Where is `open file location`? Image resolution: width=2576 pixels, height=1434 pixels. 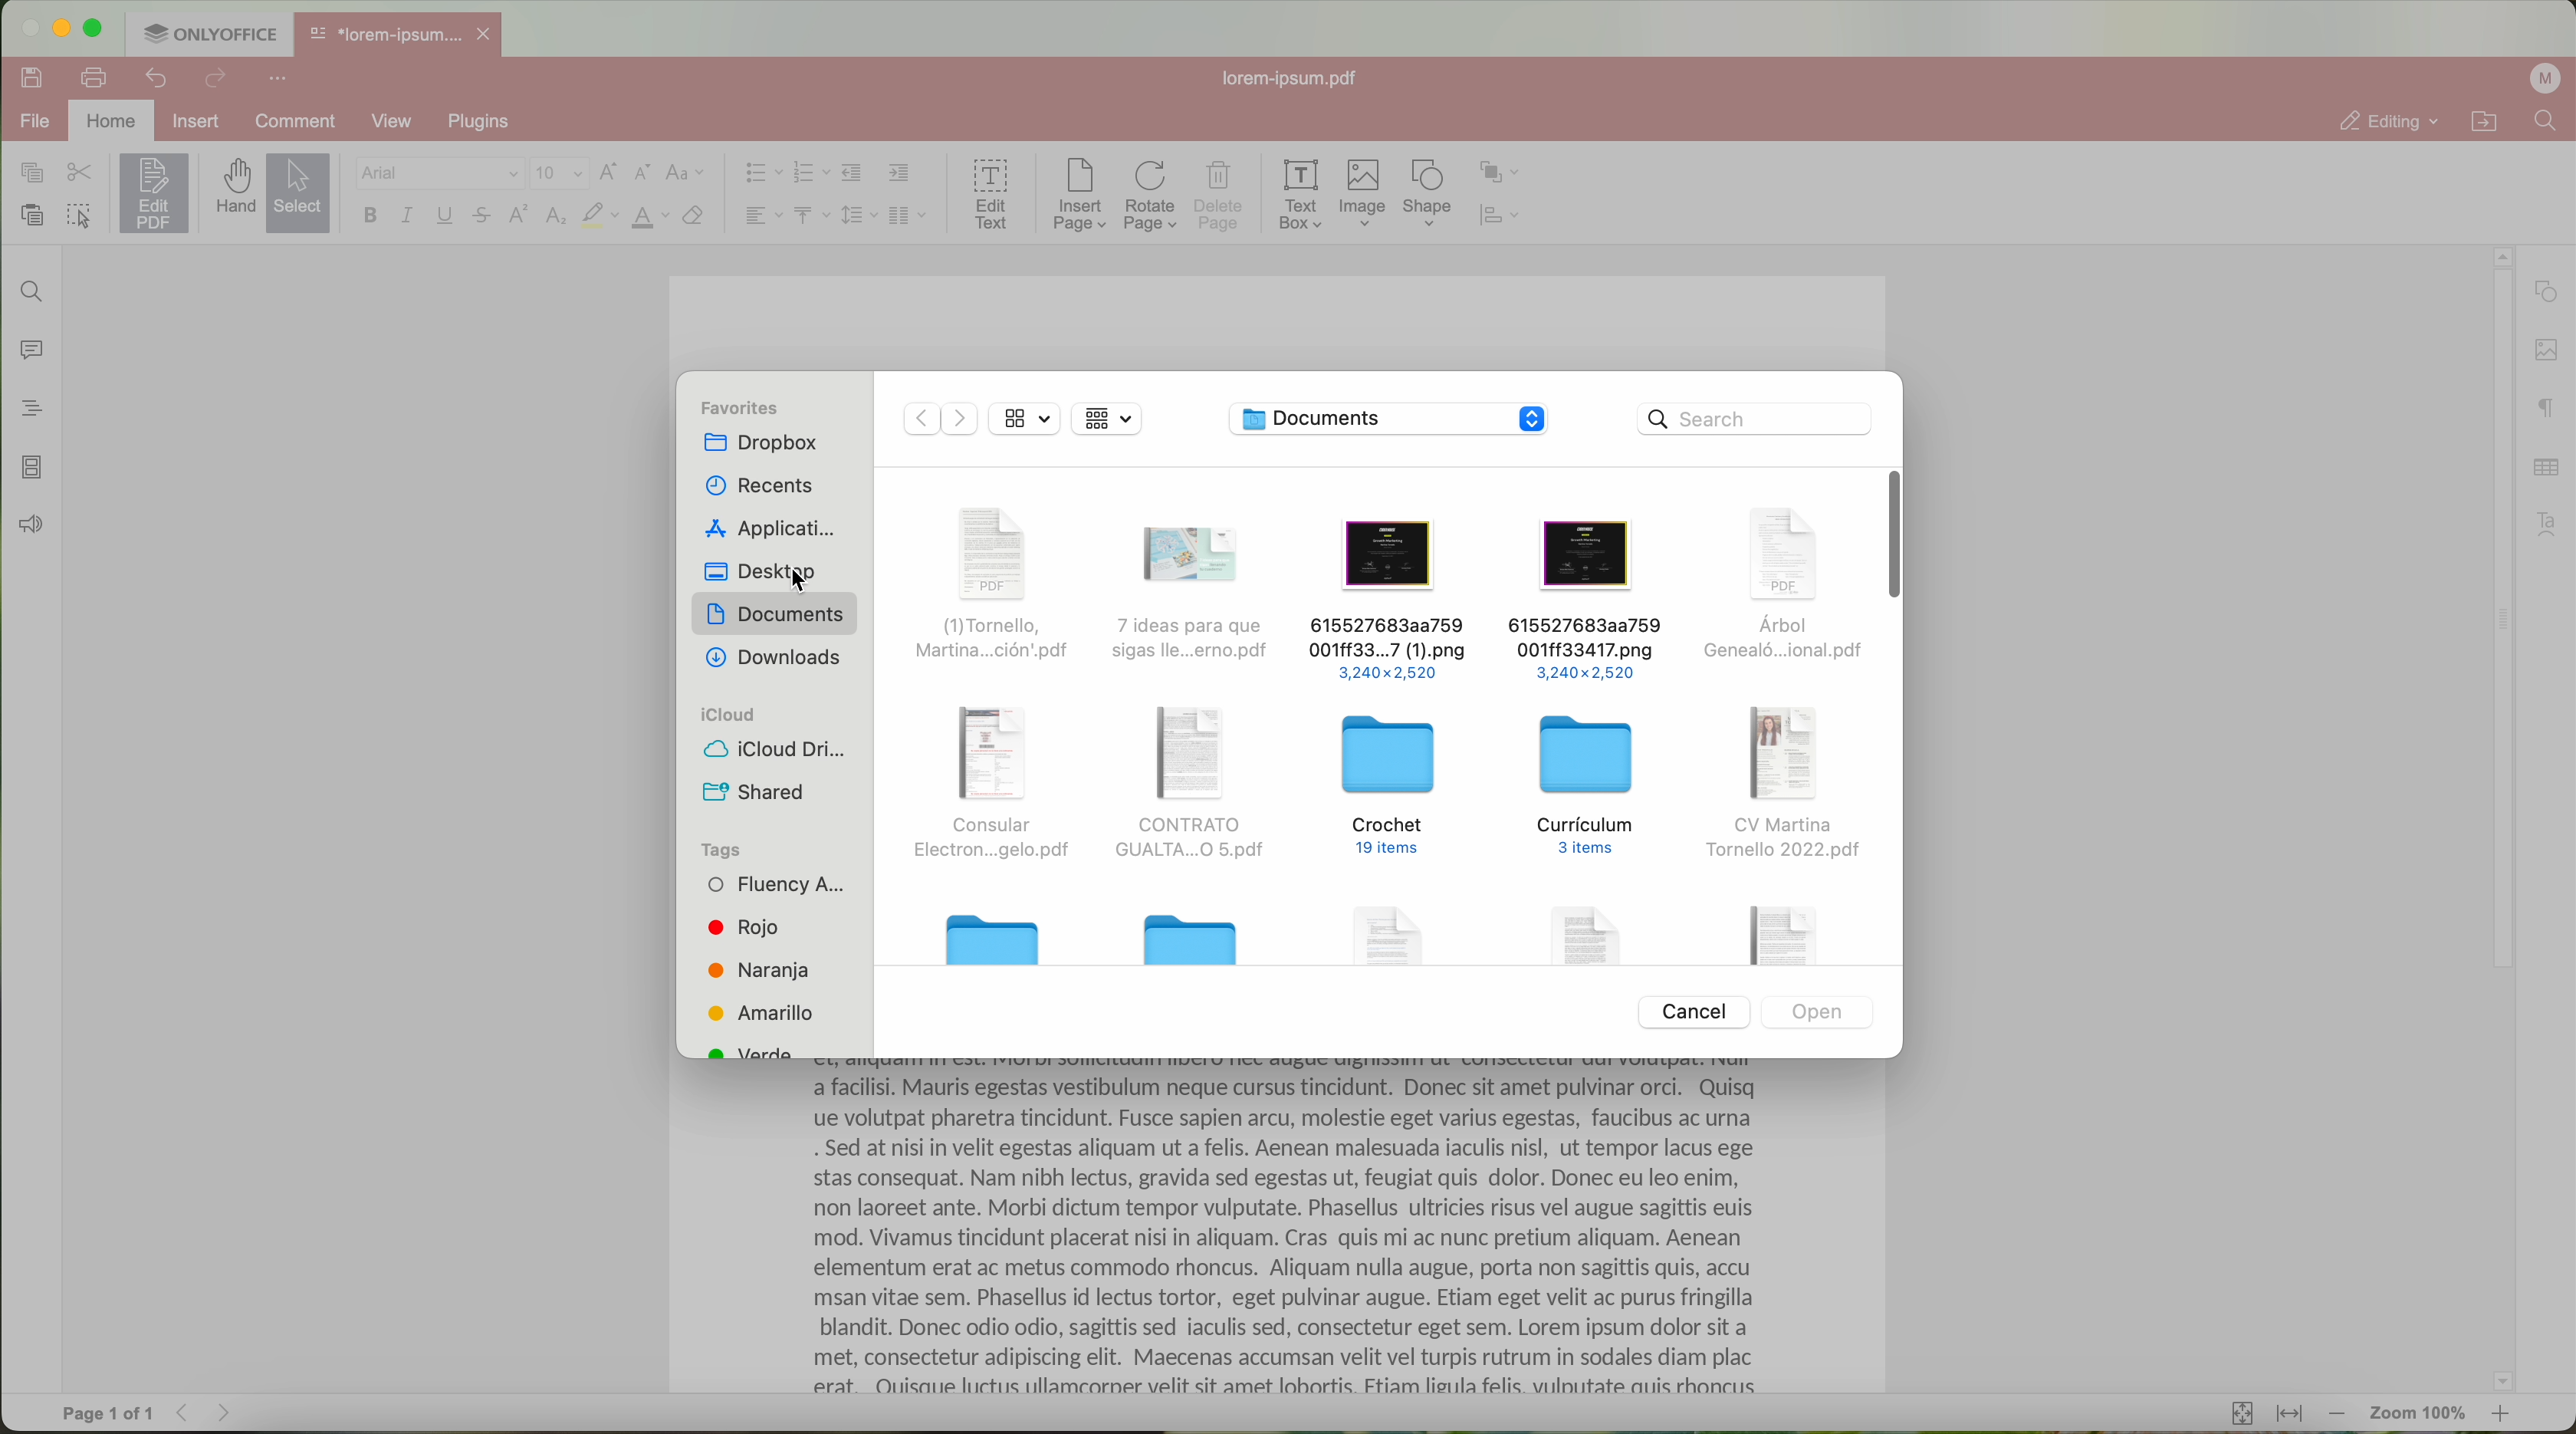 open file location is located at coordinates (2489, 122).